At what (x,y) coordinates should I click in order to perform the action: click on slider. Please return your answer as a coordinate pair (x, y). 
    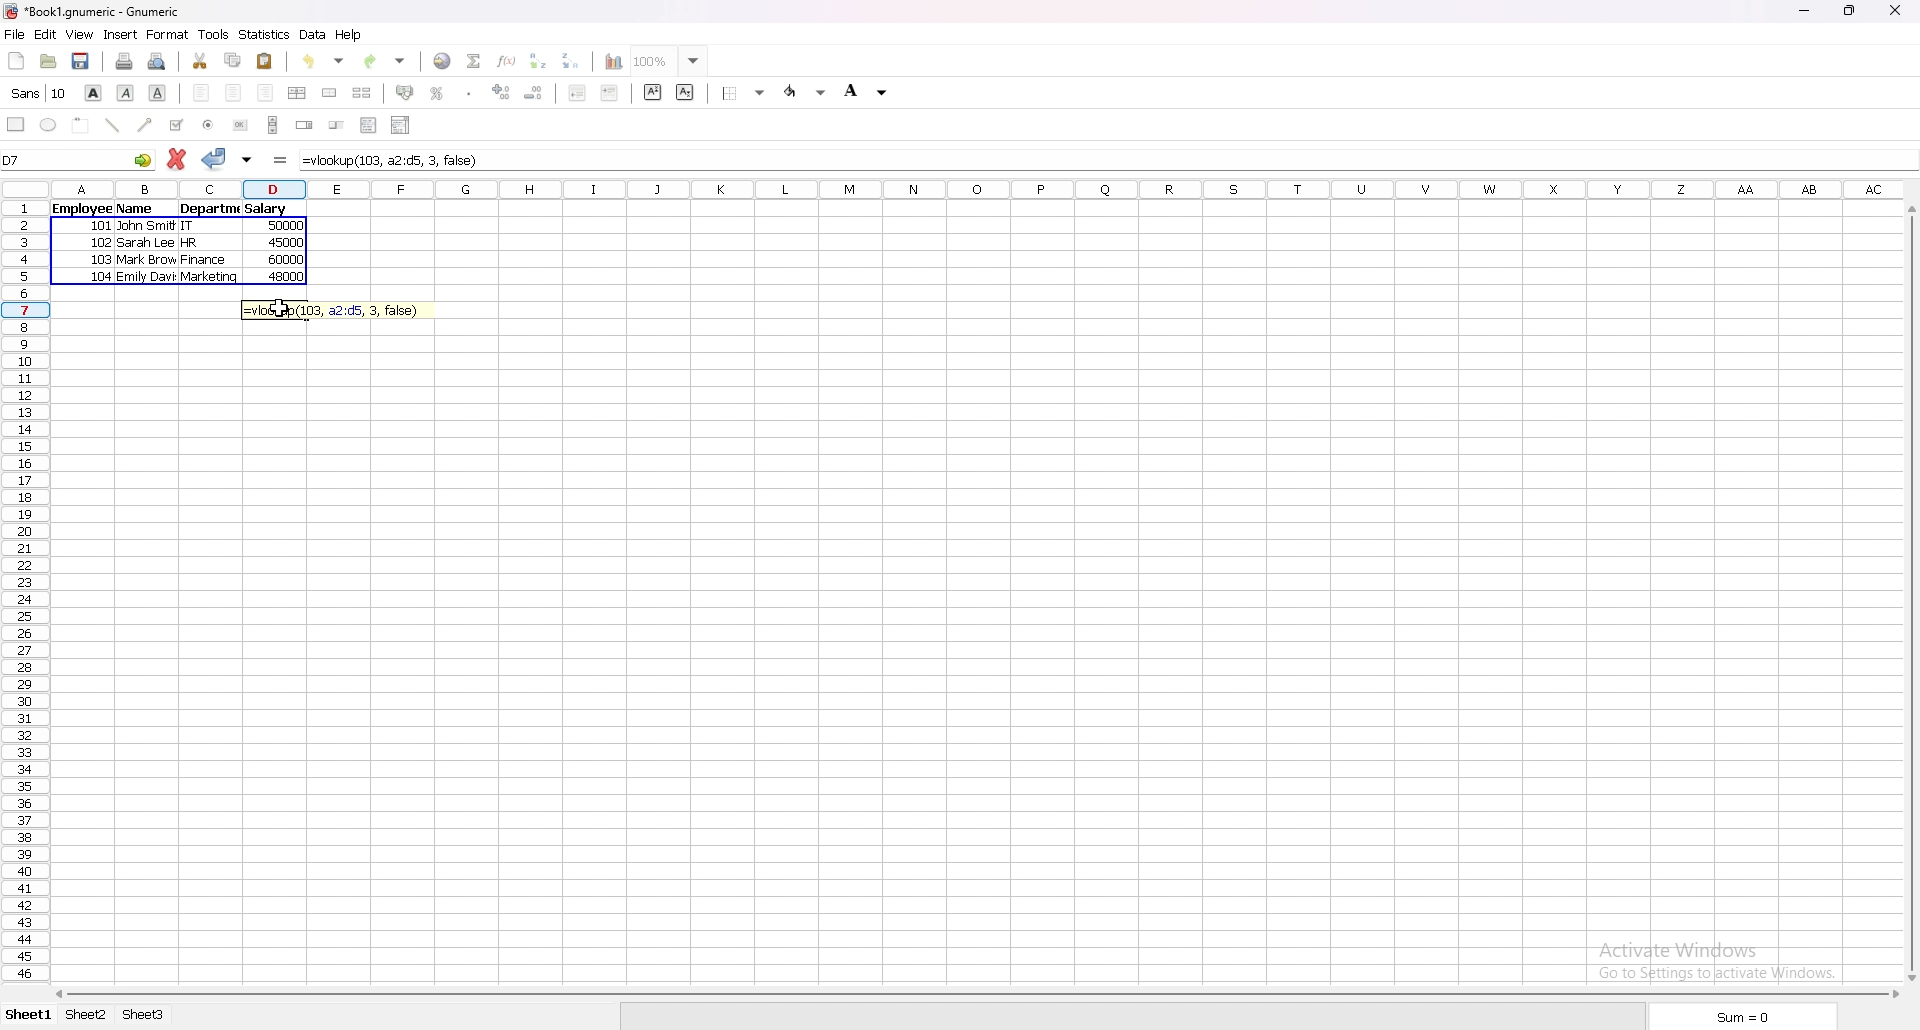
    Looking at the image, I should click on (336, 124).